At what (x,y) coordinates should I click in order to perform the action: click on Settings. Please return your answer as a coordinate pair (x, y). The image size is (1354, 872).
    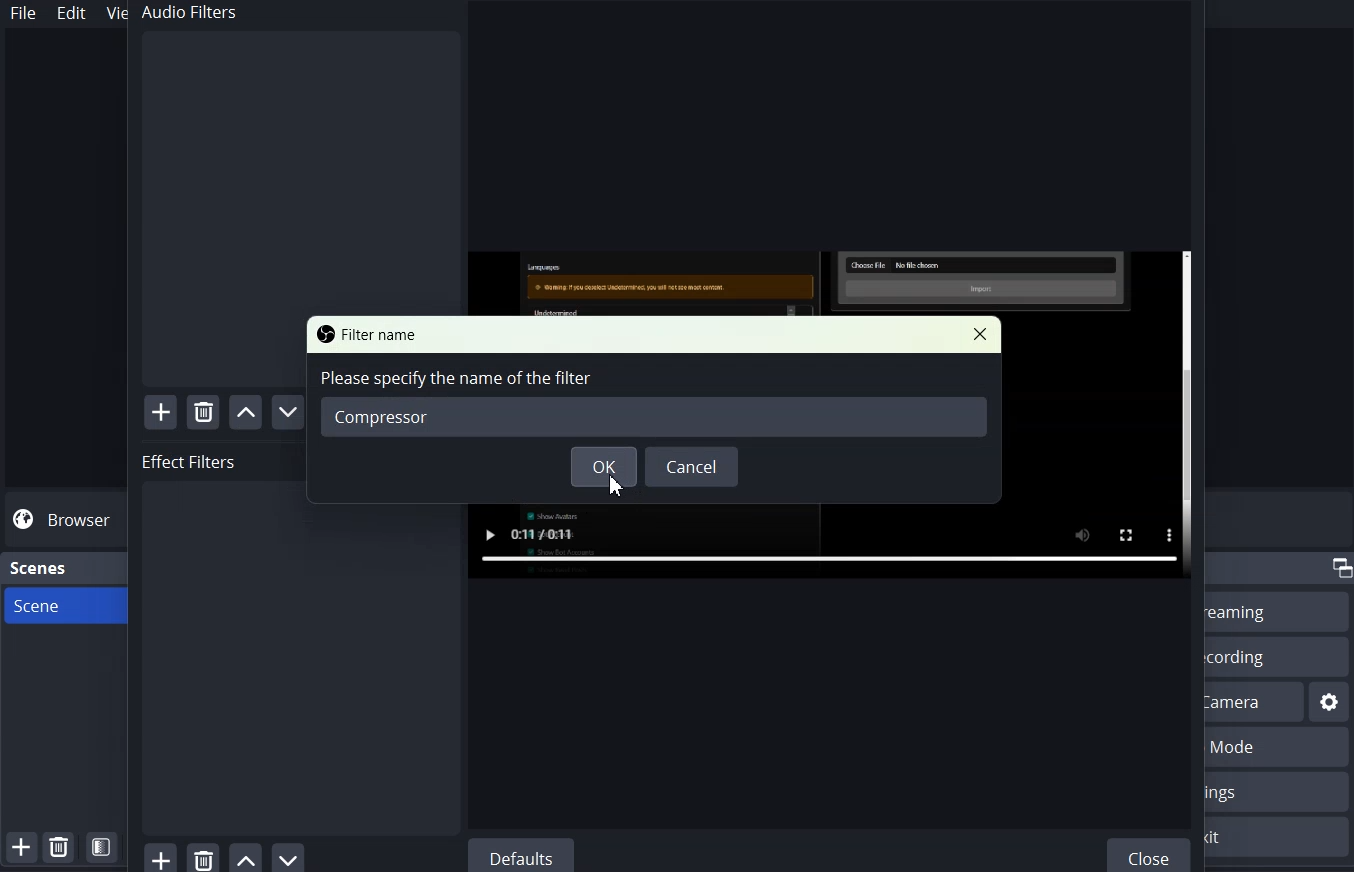
    Looking at the image, I should click on (1278, 791).